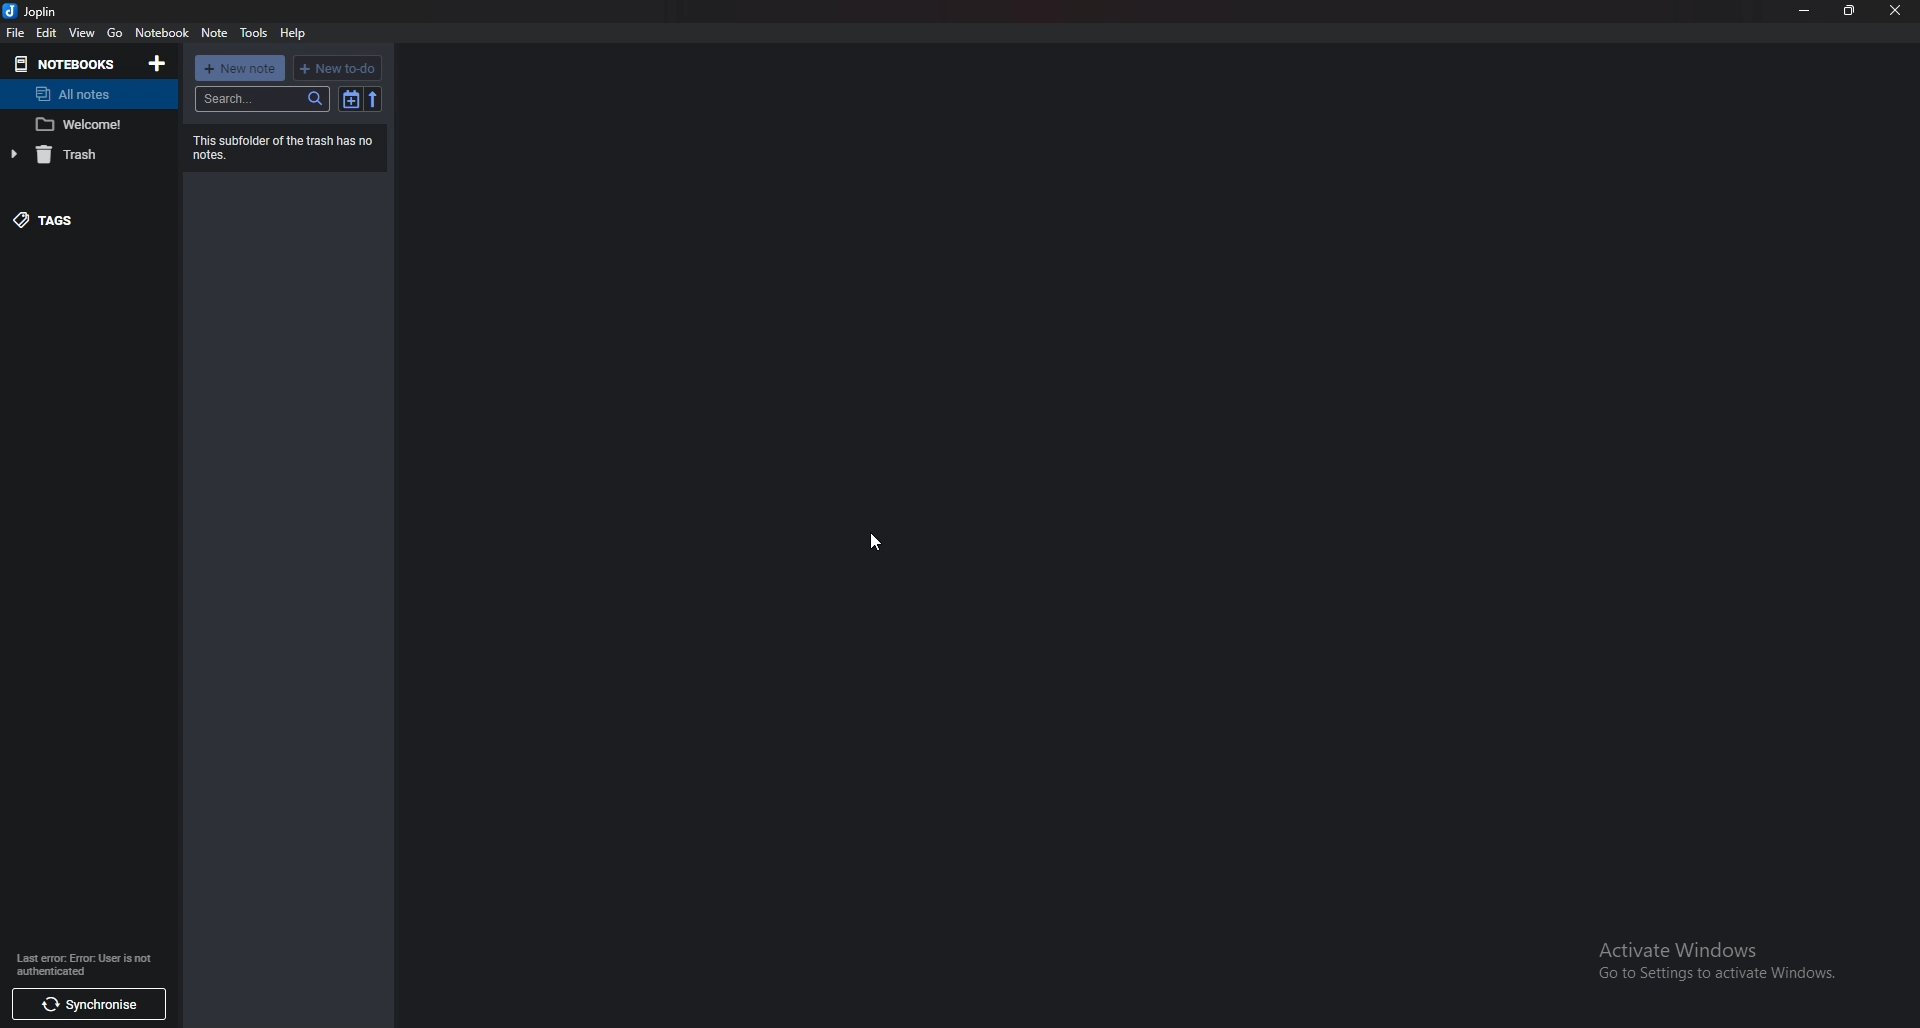 This screenshot has height=1028, width=1920. What do you see at coordinates (16, 32) in the screenshot?
I see `file` at bounding box center [16, 32].